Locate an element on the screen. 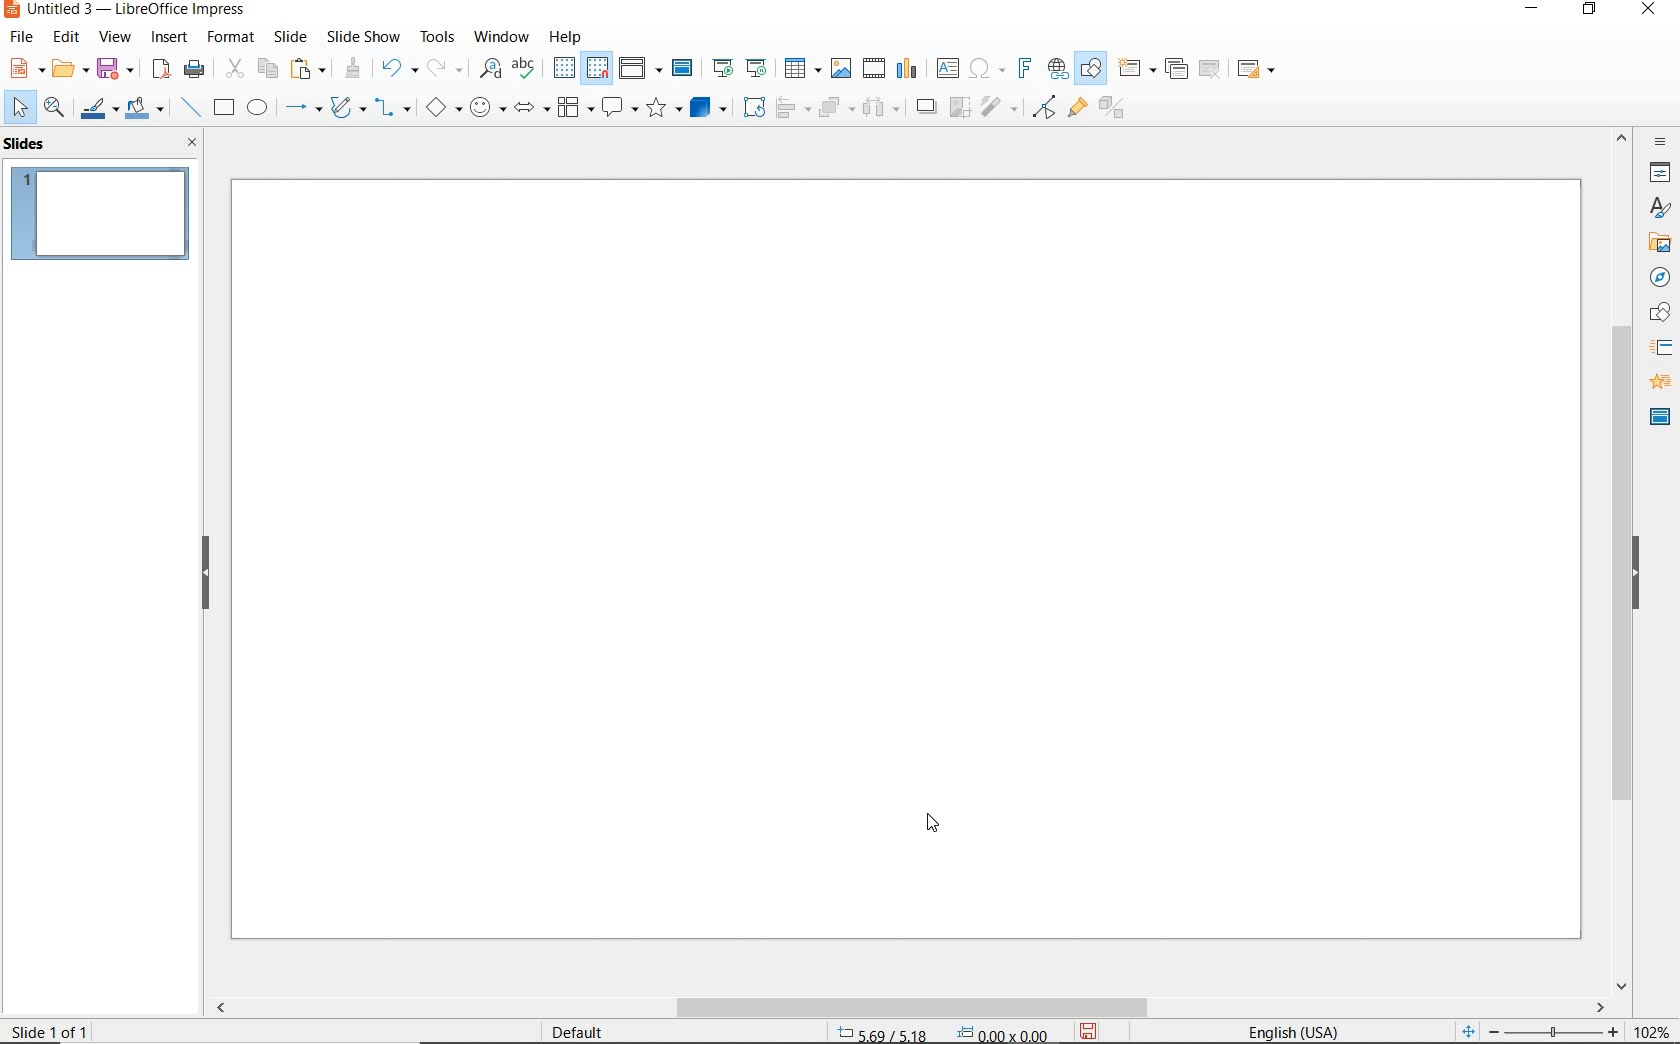  RECTANGLE is located at coordinates (226, 107).